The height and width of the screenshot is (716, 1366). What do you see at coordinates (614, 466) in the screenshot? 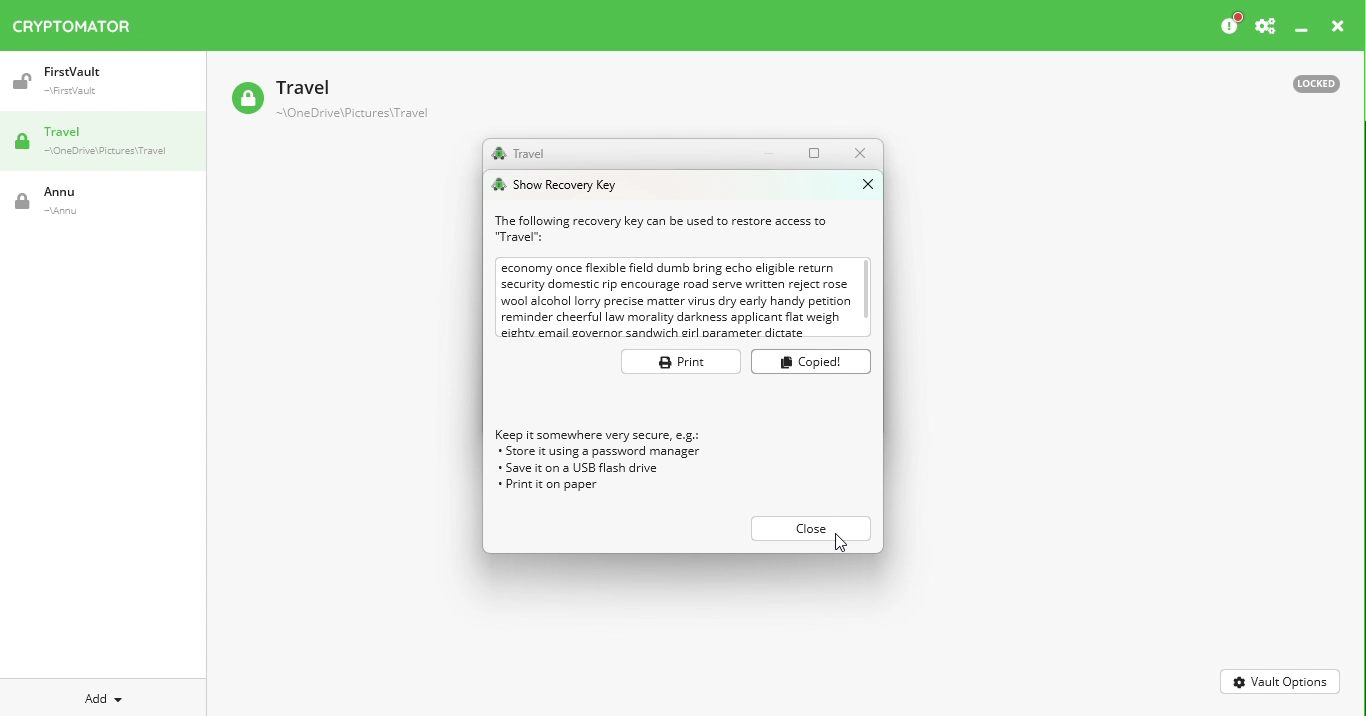
I see `Recovery key tips` at bounding box center [614, 466].